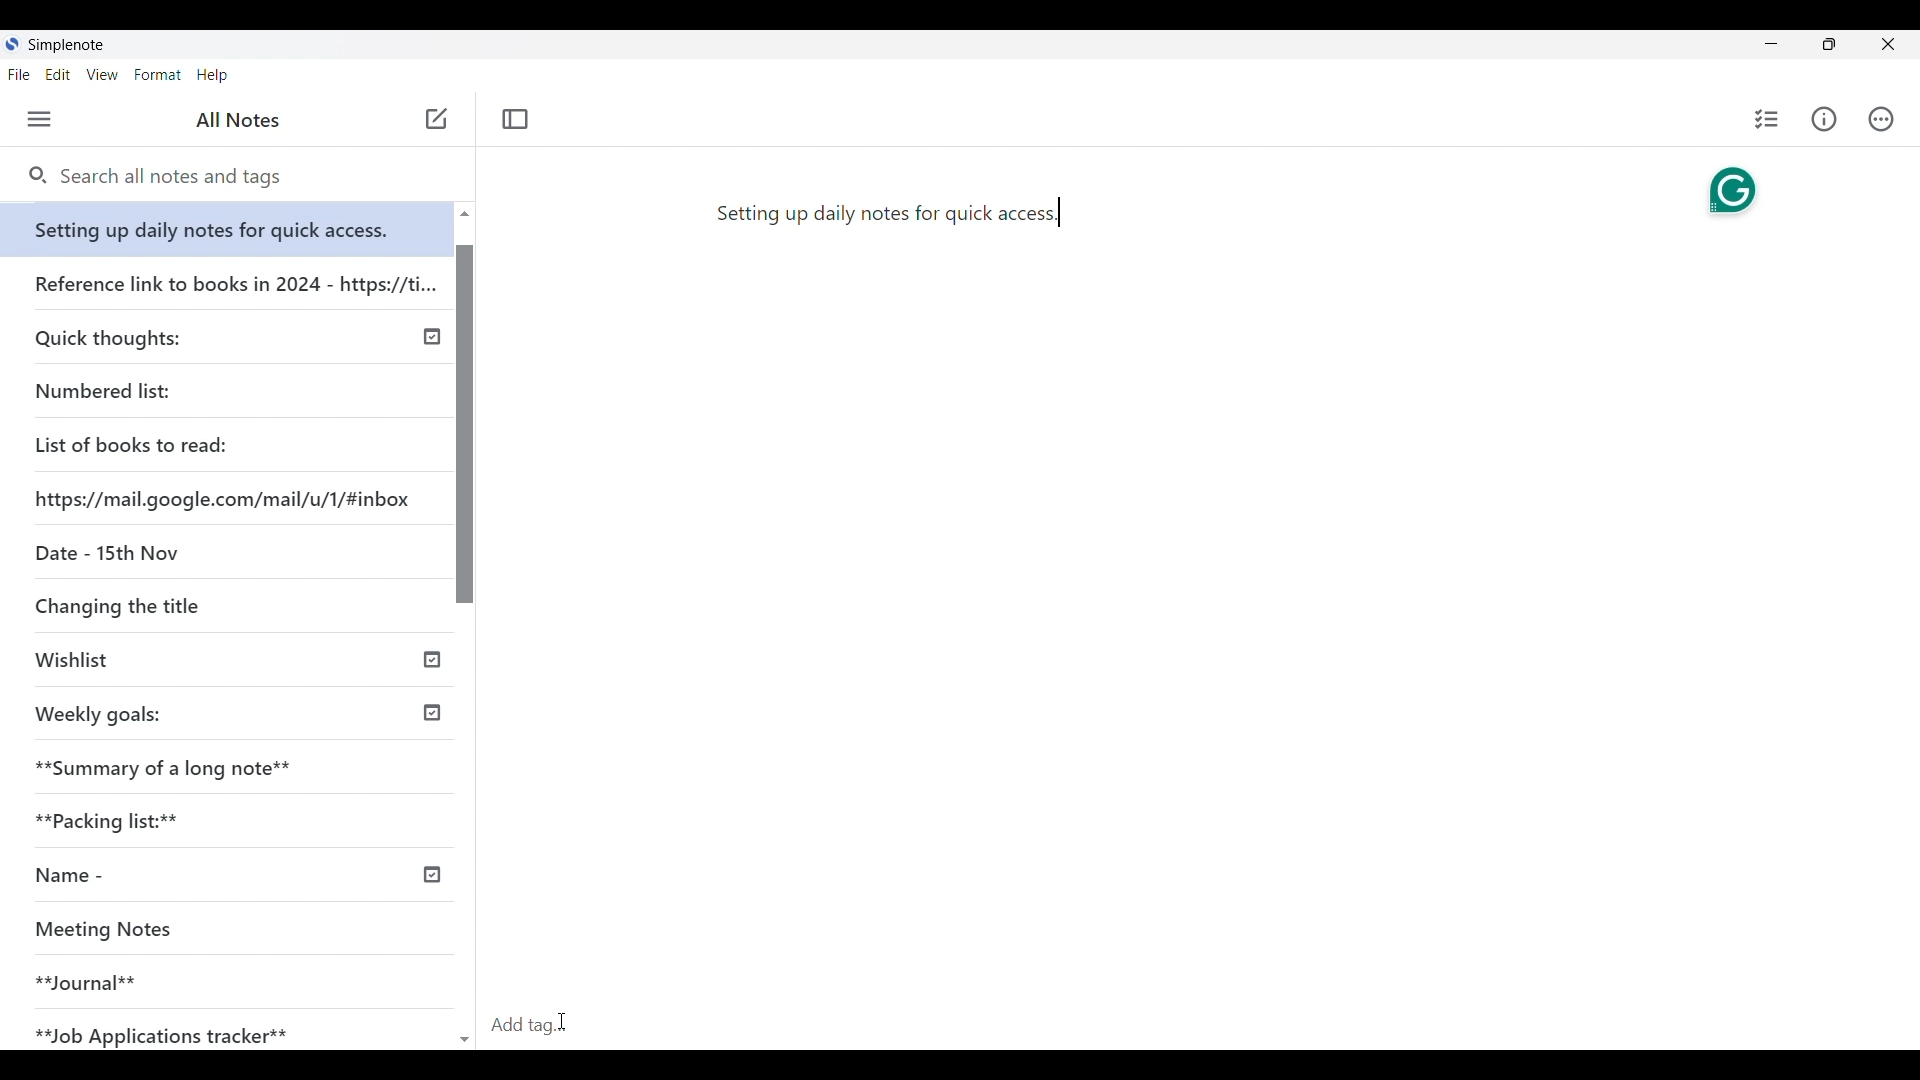  Describe the element at coordinates (1888, 44) in the screenshot. I see `Close ` at that location.